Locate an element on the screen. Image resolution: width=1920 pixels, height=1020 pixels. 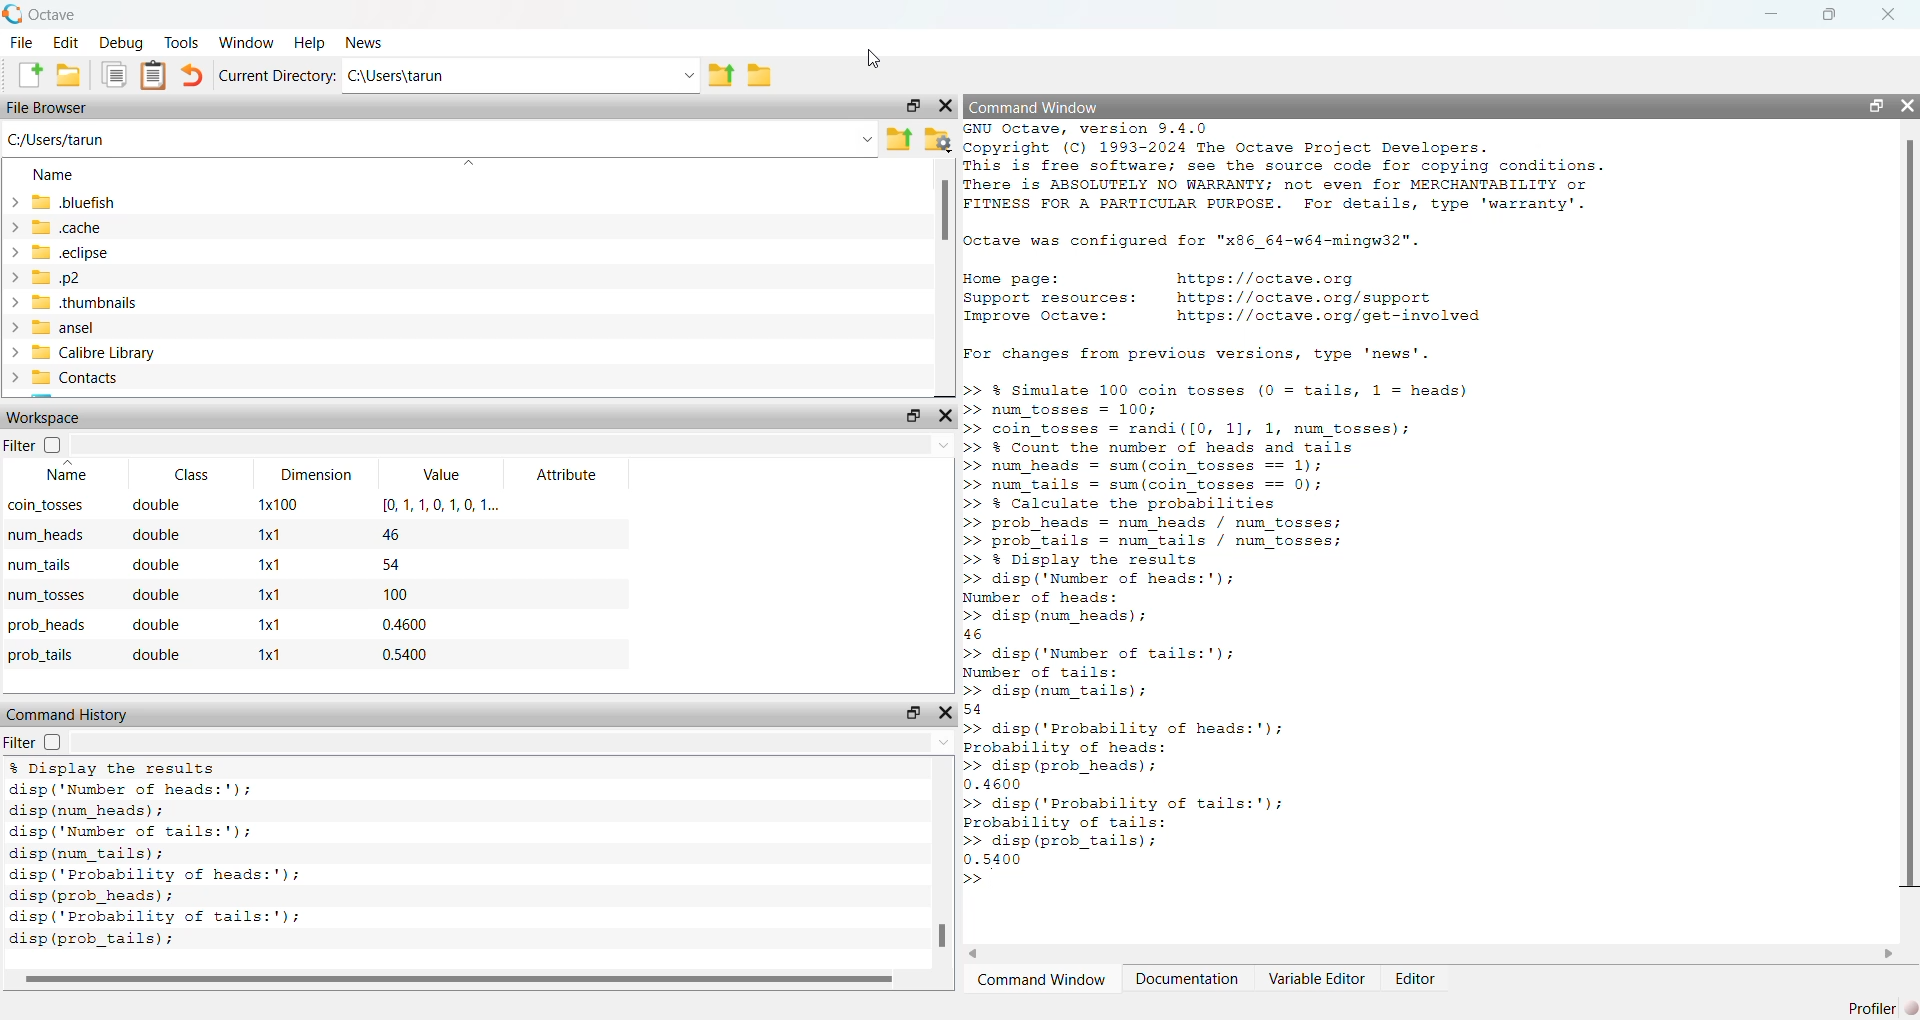
.thumbnails is located at coordinates (70, 302).